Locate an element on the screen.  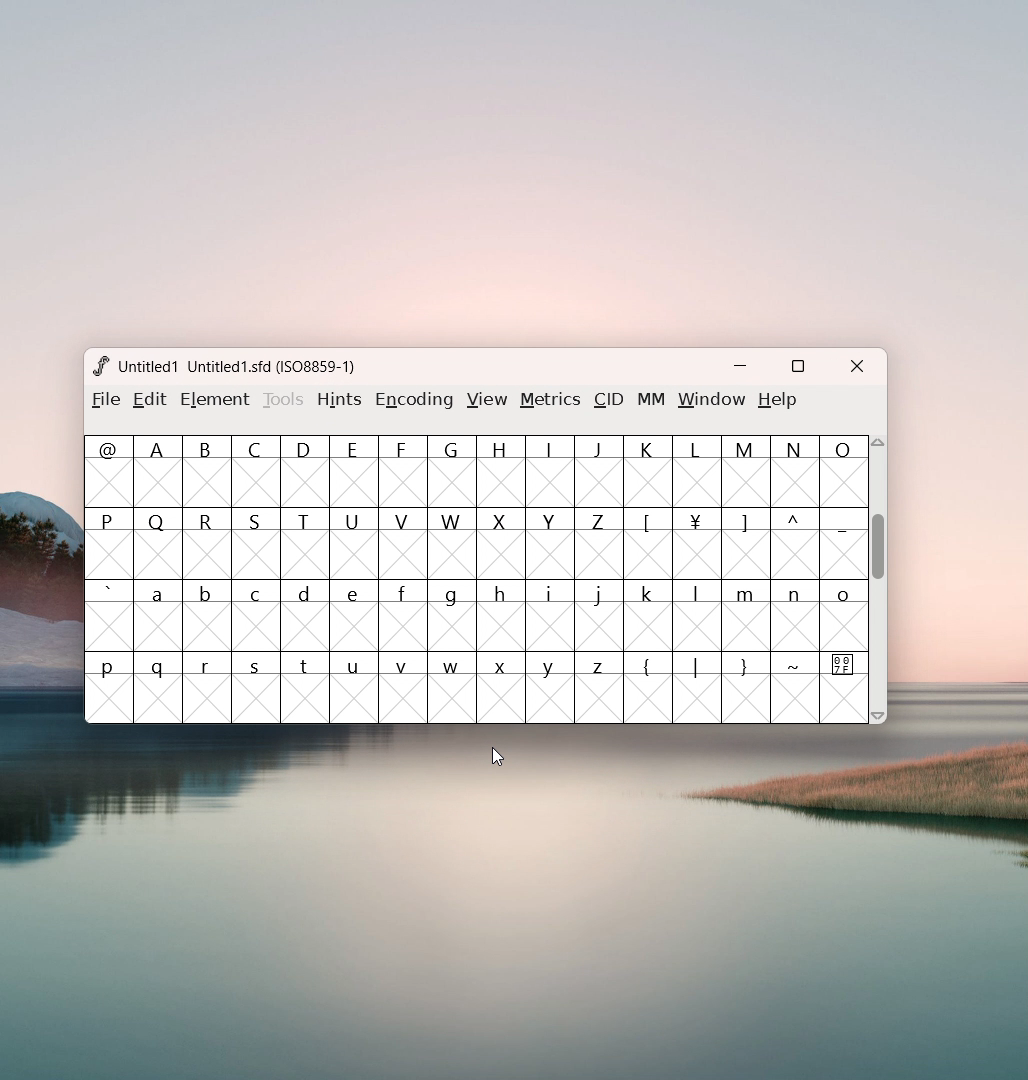
[ is located at coordinates (649, 543).